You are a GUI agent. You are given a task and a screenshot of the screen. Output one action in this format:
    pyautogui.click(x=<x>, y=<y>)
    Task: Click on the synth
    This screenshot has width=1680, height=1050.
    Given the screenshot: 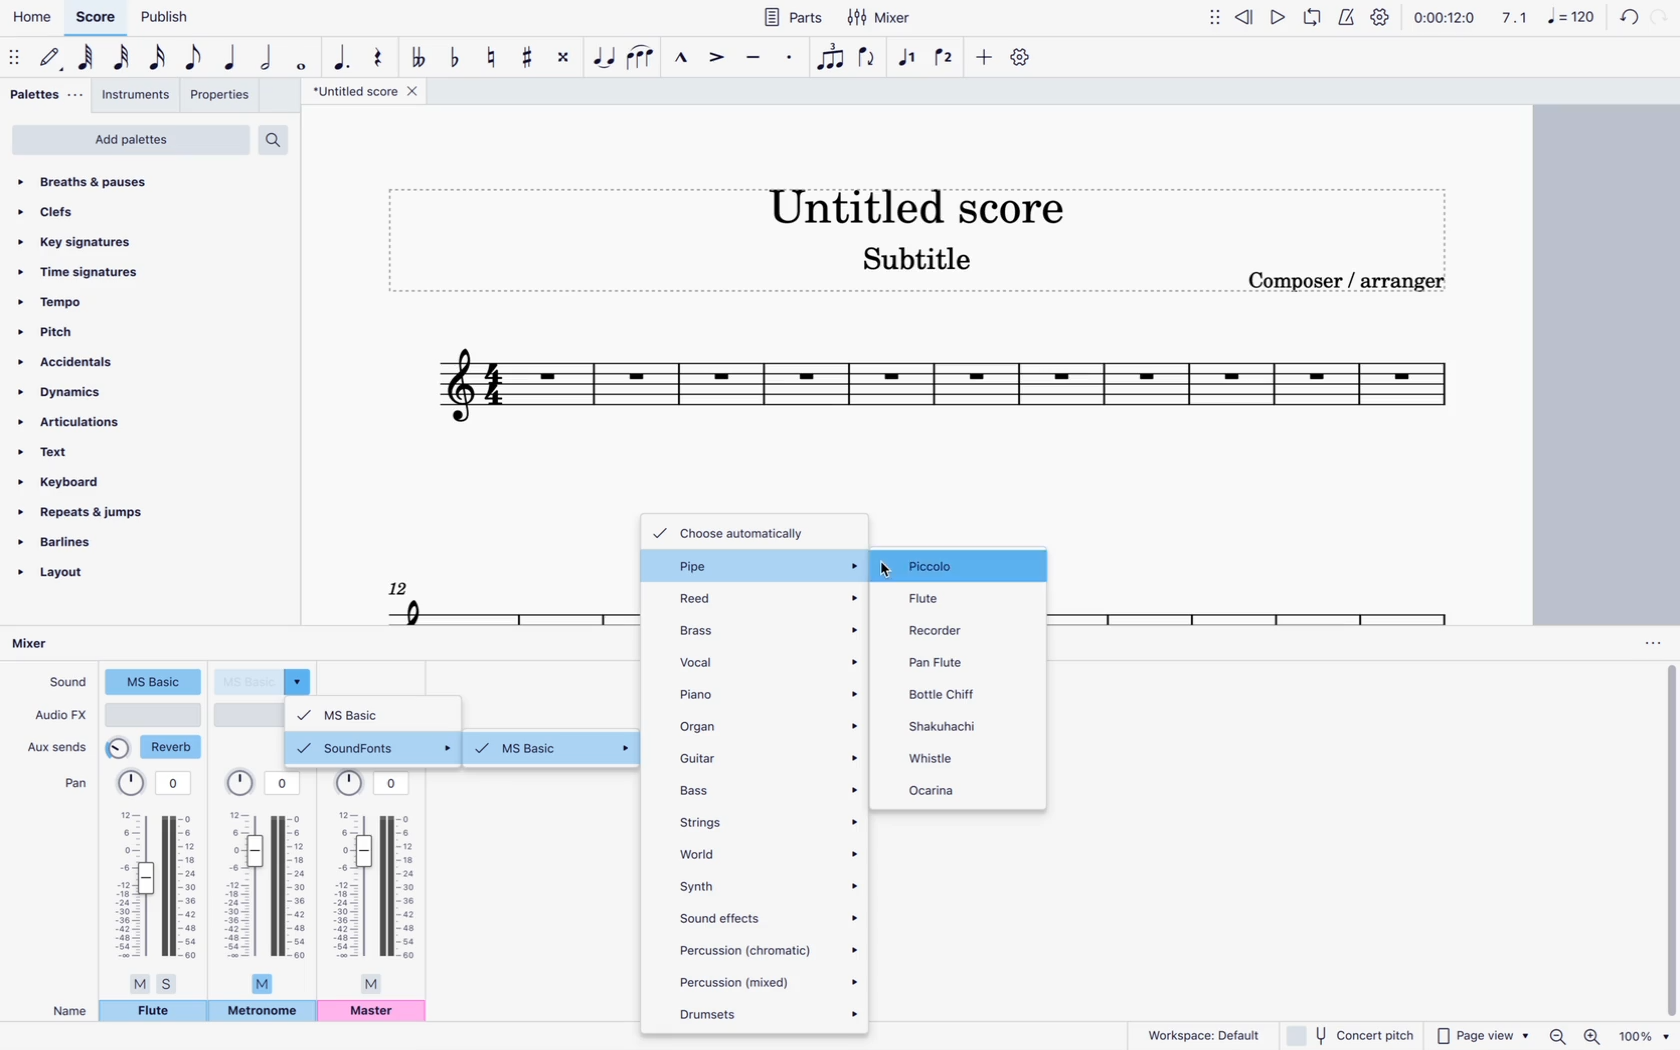 What is the action you would take?
    pyautogui.click(x=772, y=885)
    